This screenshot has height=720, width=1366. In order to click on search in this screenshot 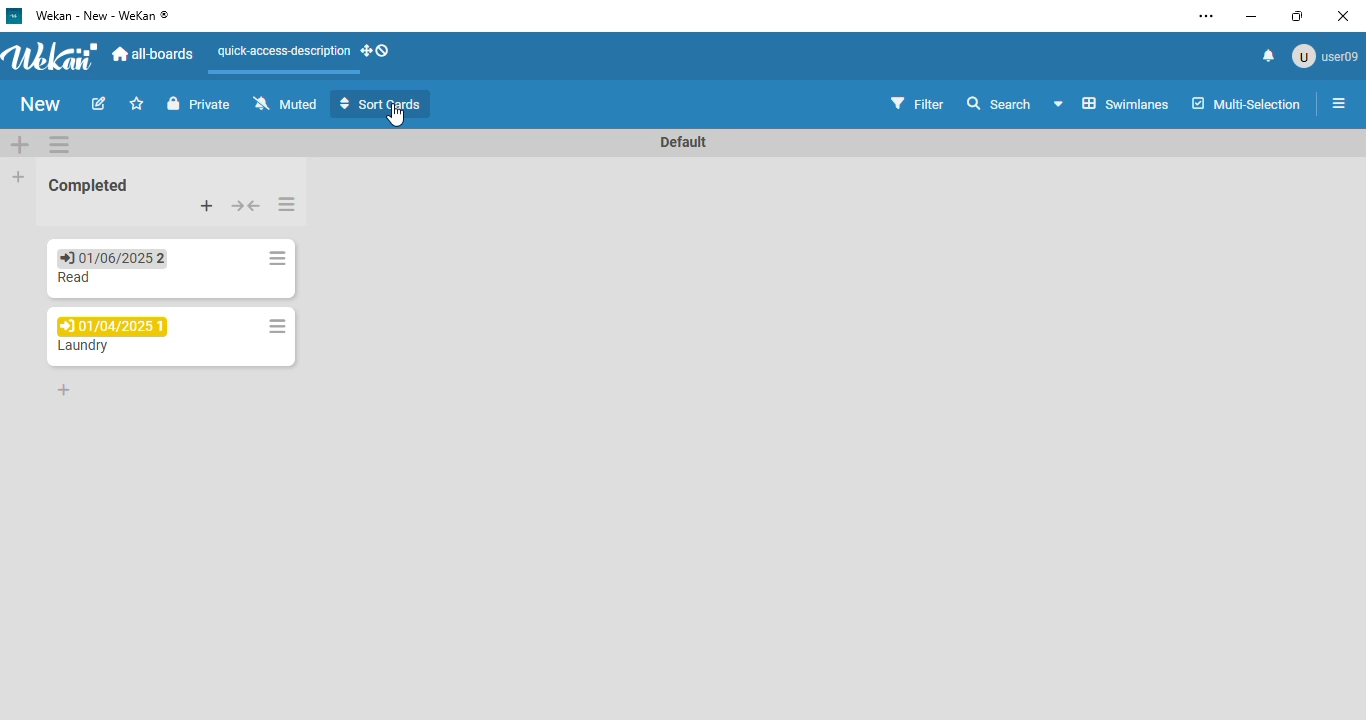, I will do `click(998, 102)`.